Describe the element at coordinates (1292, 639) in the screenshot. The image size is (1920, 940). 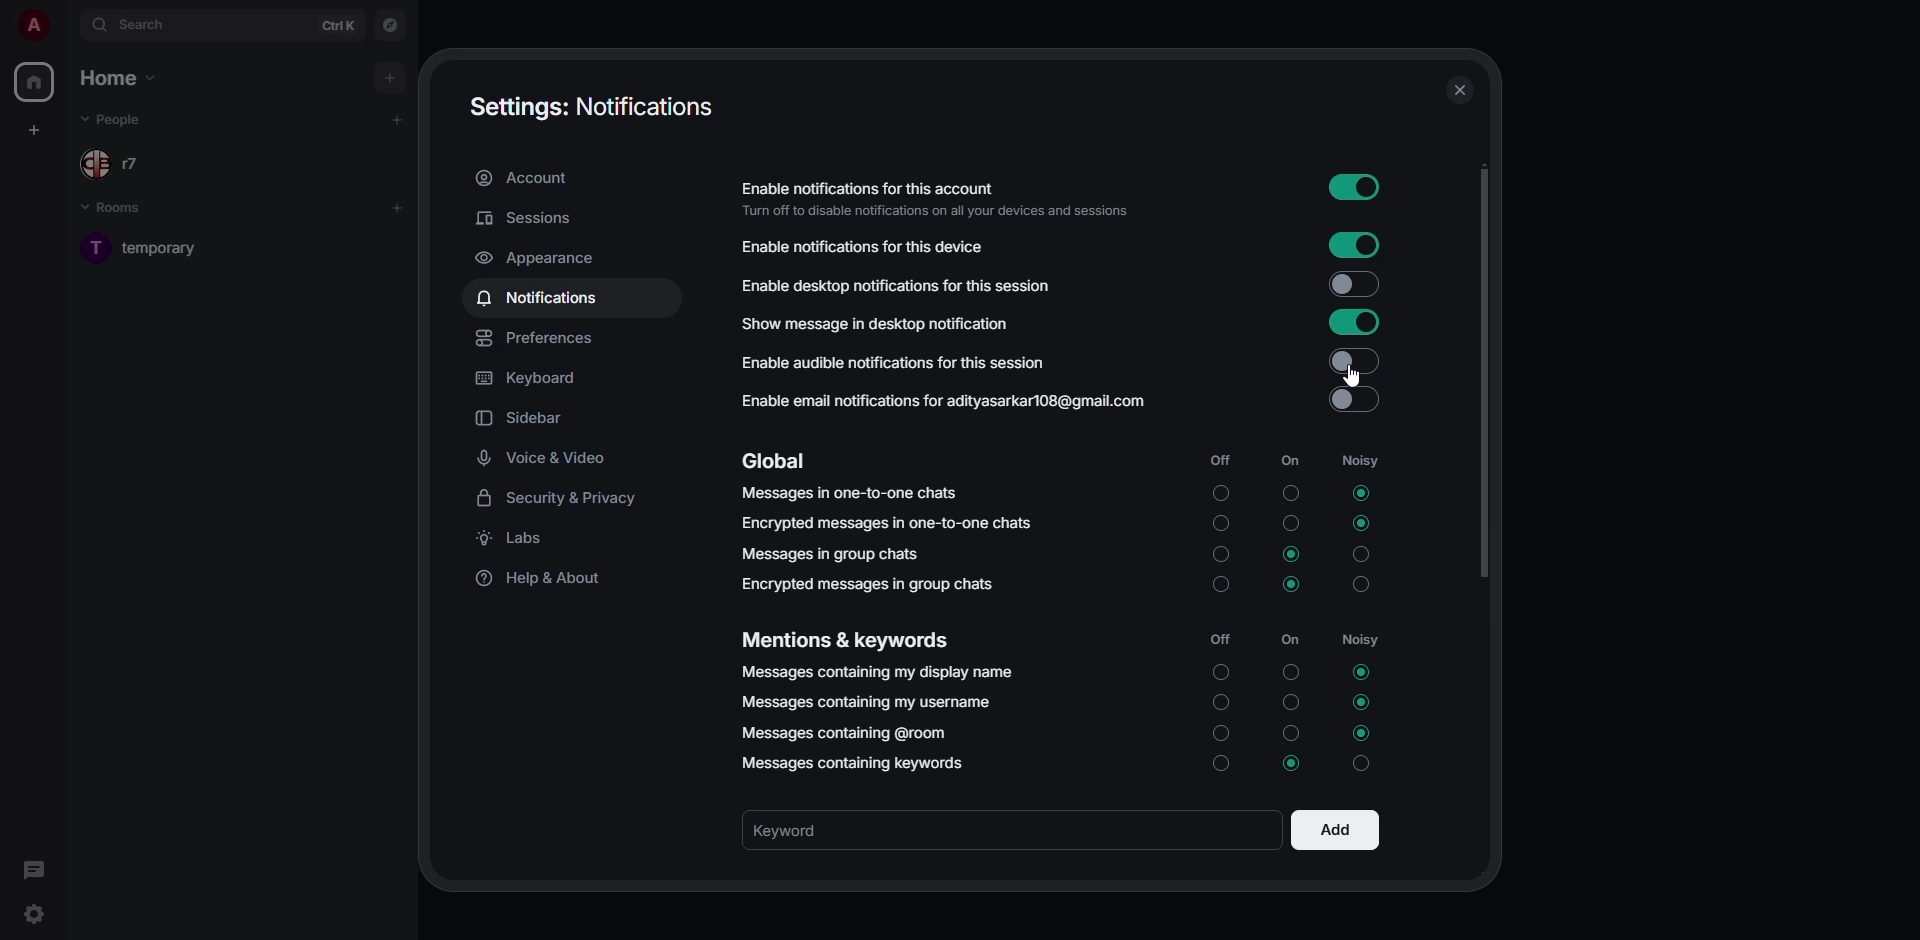
I see `on` at that location.